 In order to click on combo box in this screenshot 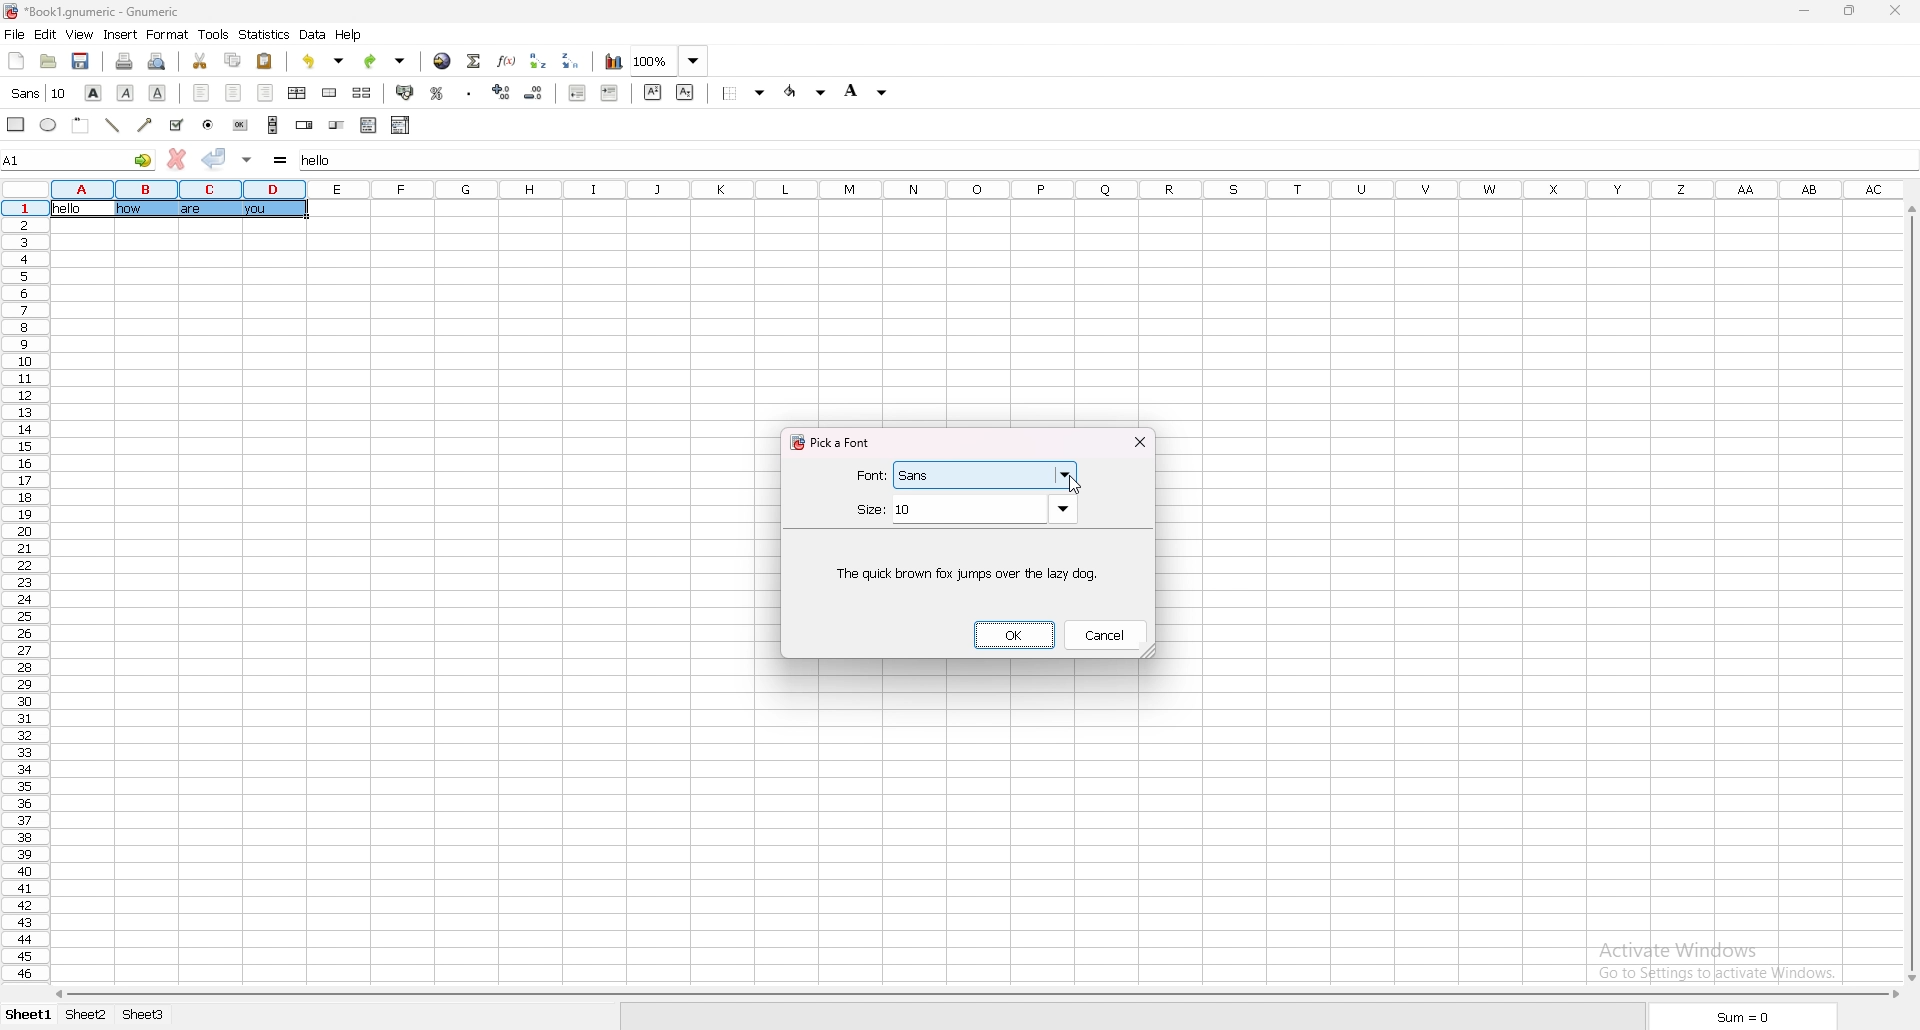, I will do `click(401, 125)`.